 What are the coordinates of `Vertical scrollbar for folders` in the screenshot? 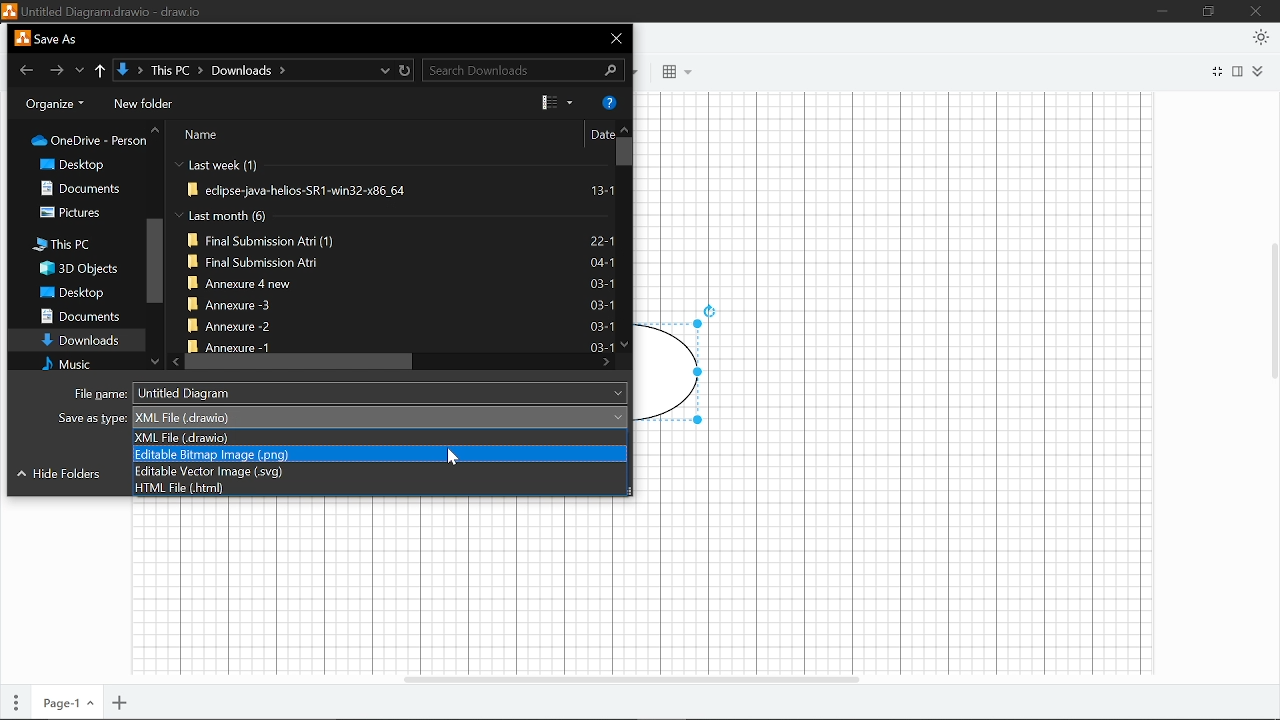 It's located at (154, 260).